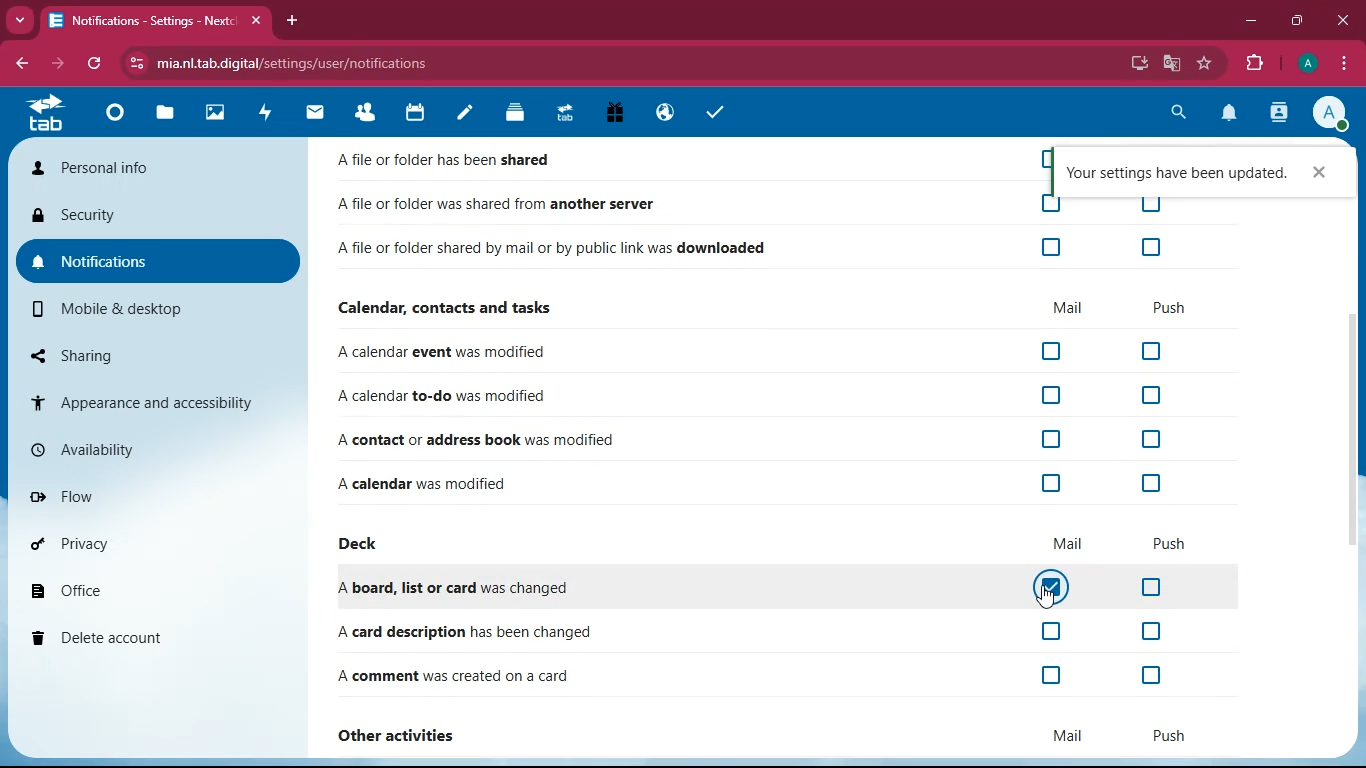 This screenshot has height=768, width=1366. Describe the element at coordinates (456, 482) in the screenshot. I see `A calendar was modified` at that location.